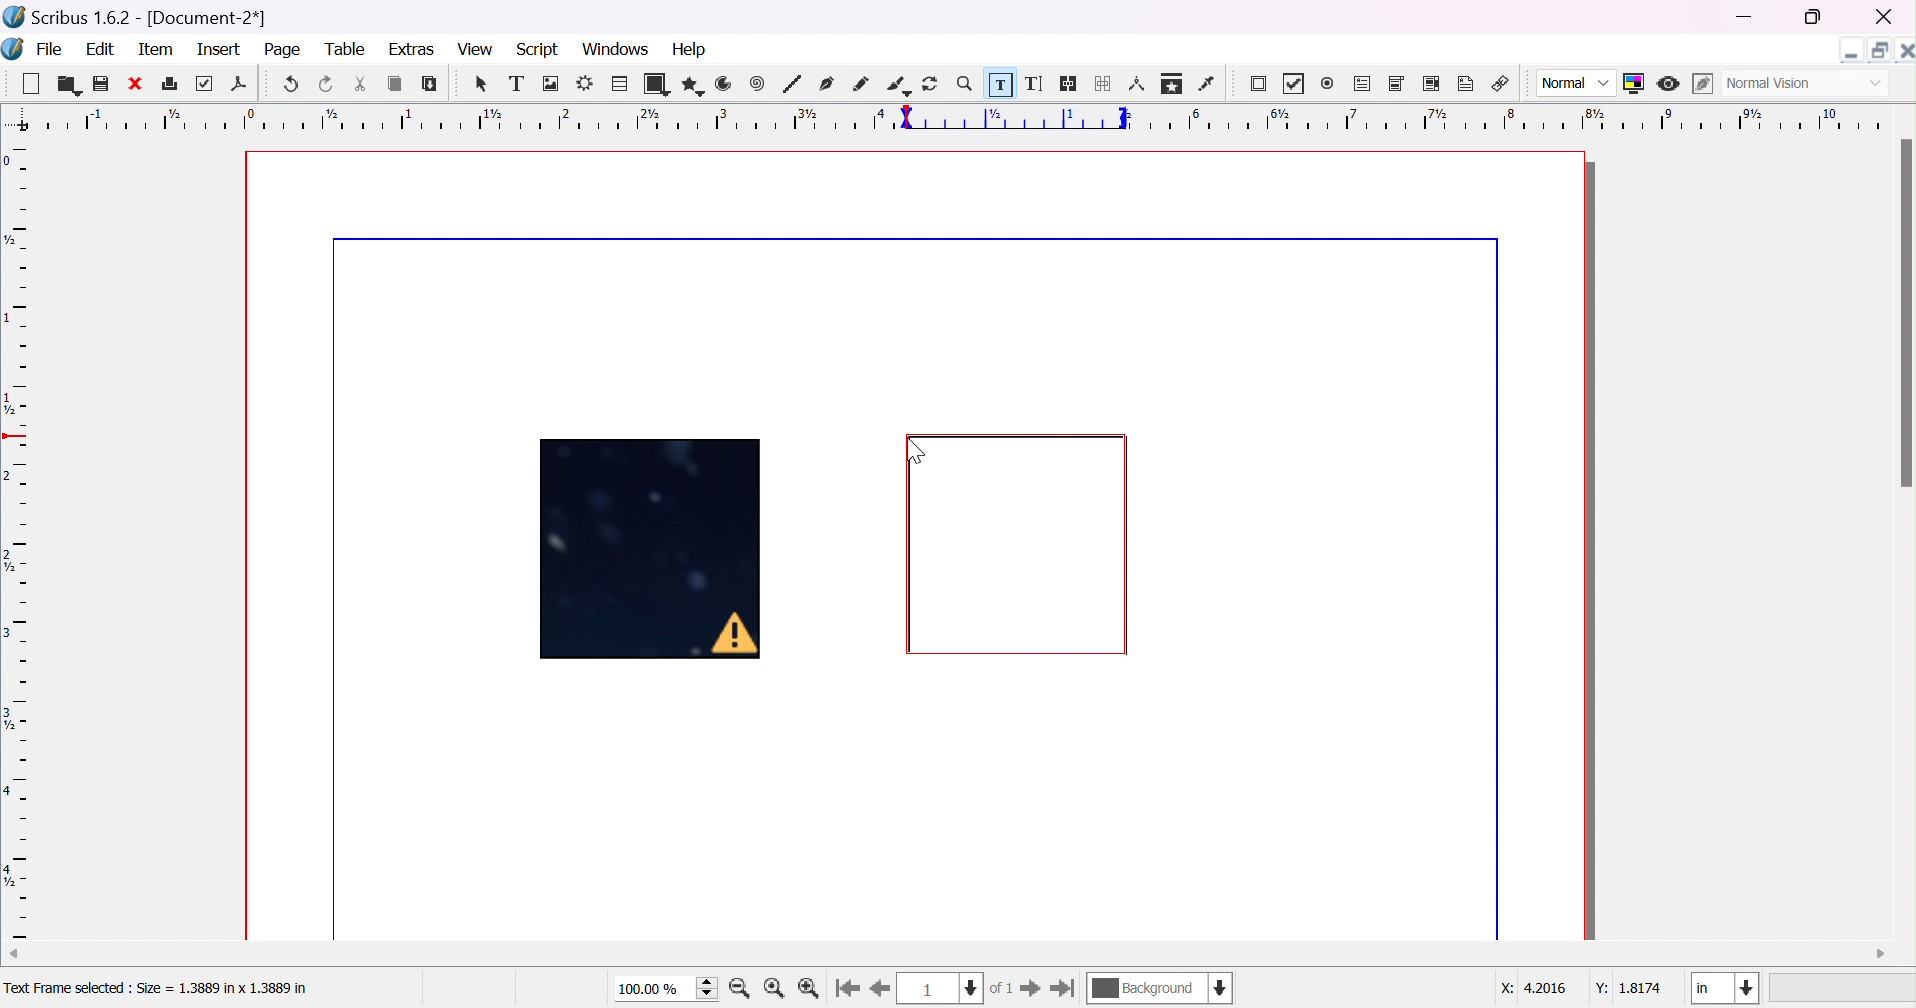  What do you see at coordinates (1398, 84) in the screenshot?
I see `PDF combo box` at bounding box center [1398, 84].